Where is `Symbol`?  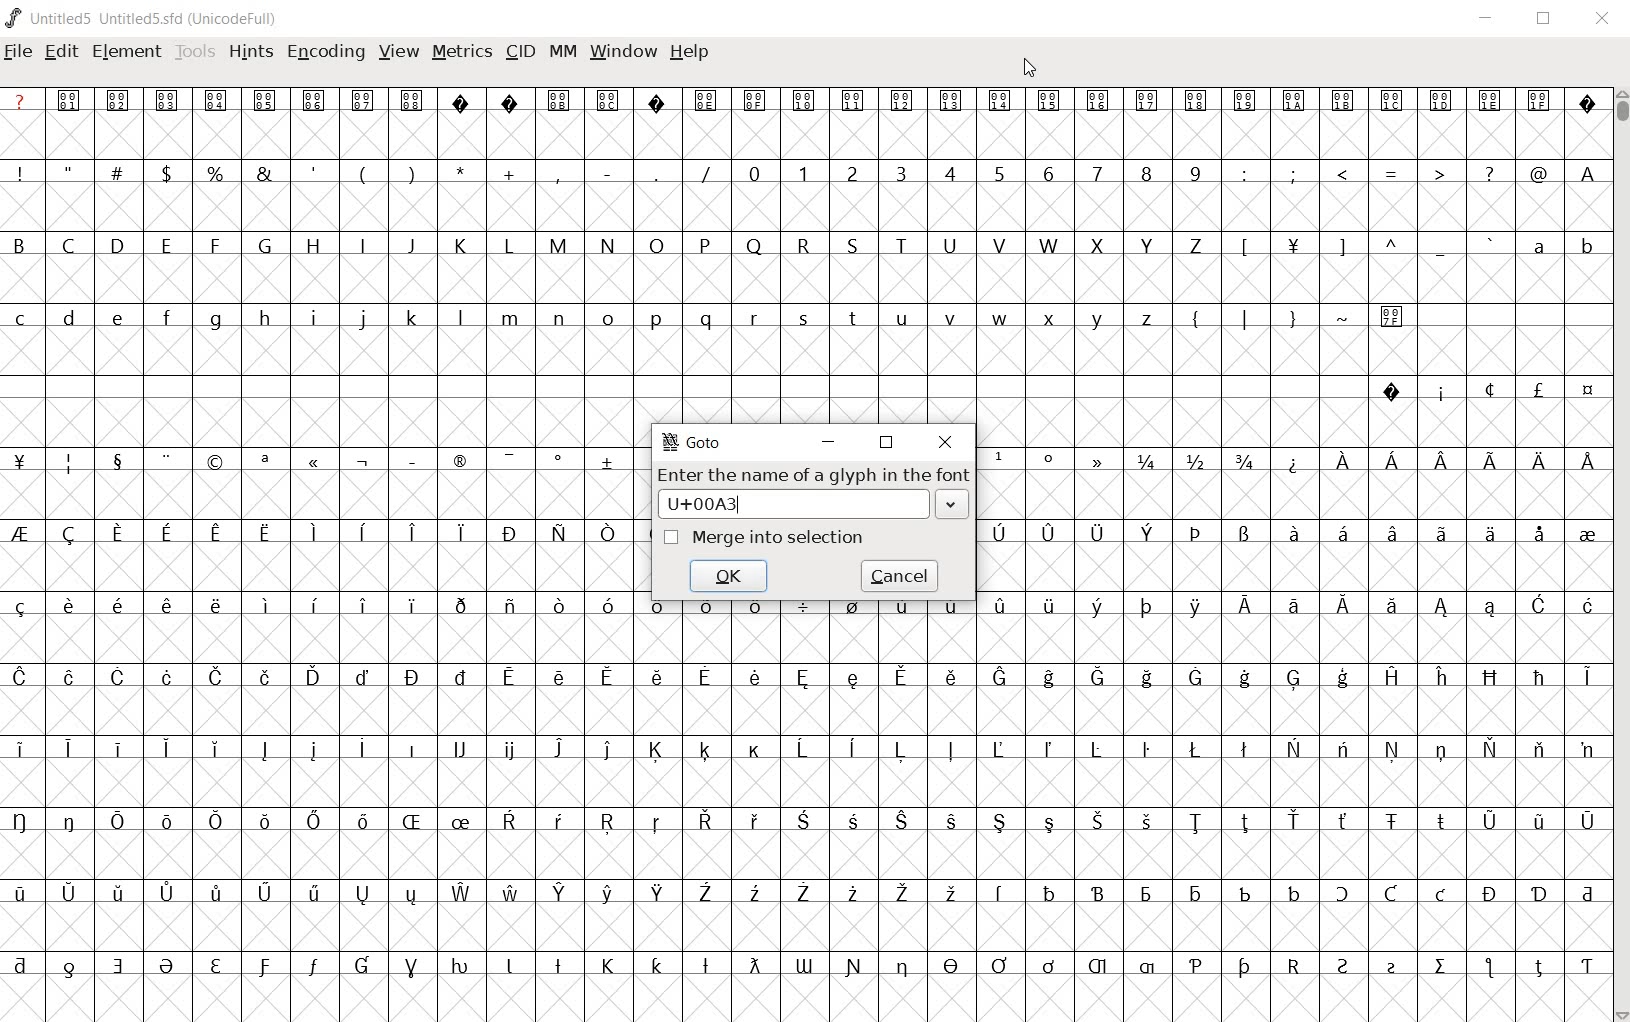
Symbol is located at coordinates (314, 820).